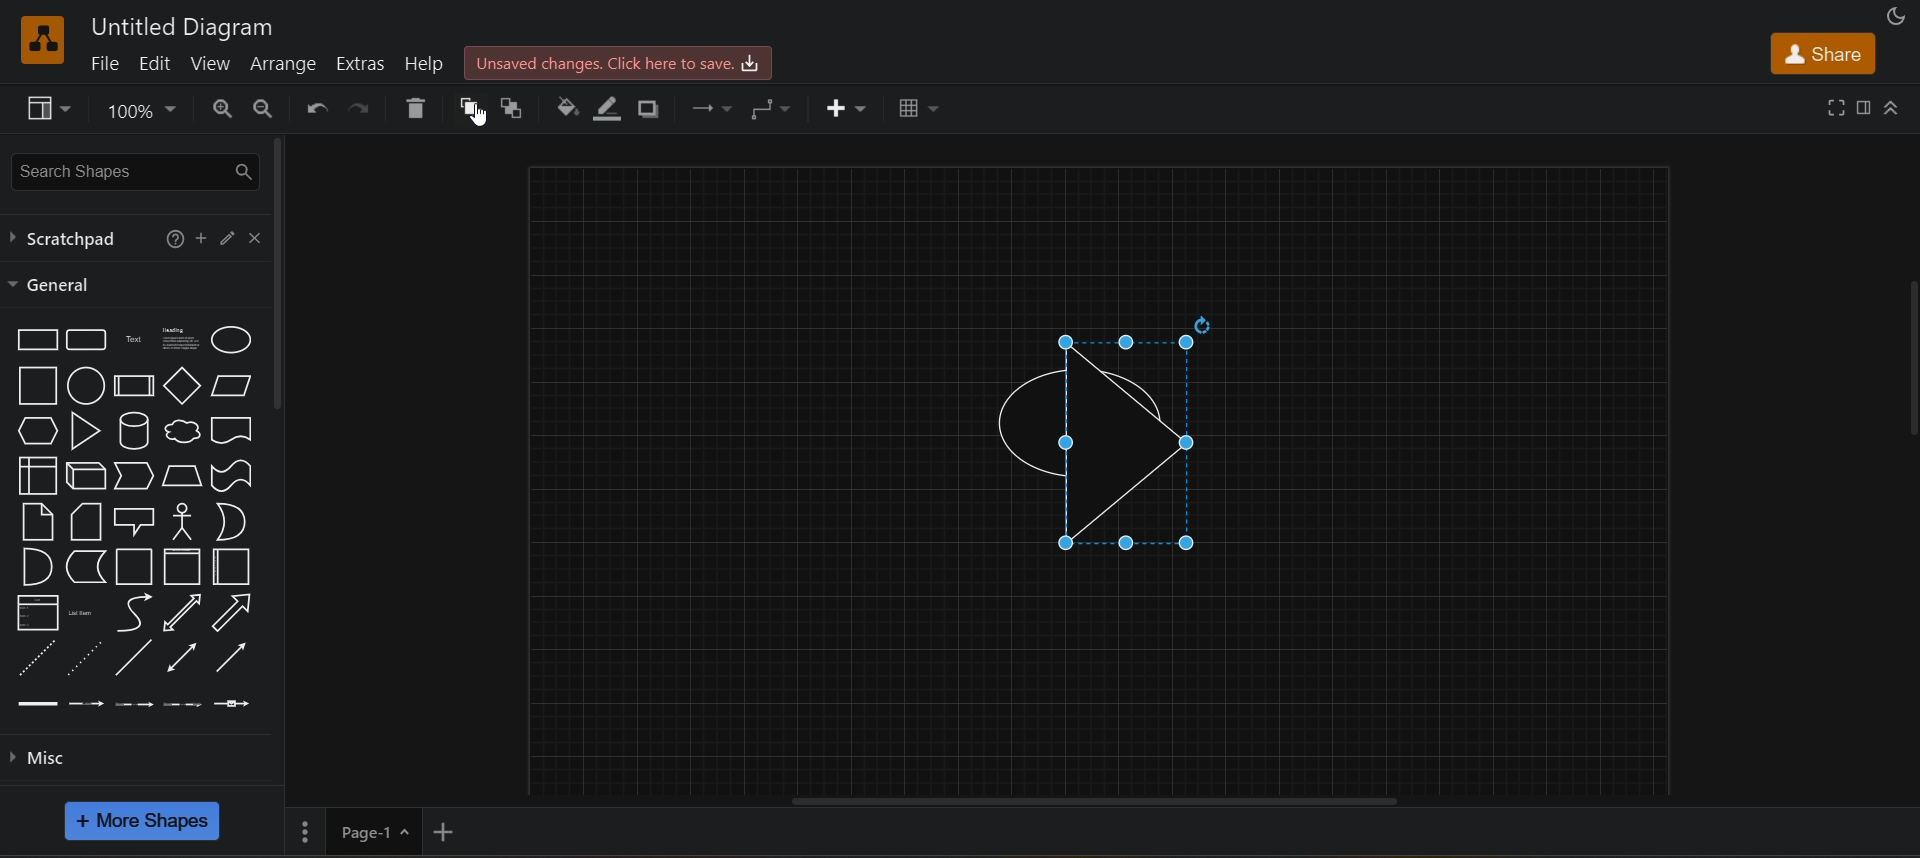 This screenshot has height=858, width=1920. Describe the element at coordinates (88, 522) in the screenshot. I see `card` at that location.